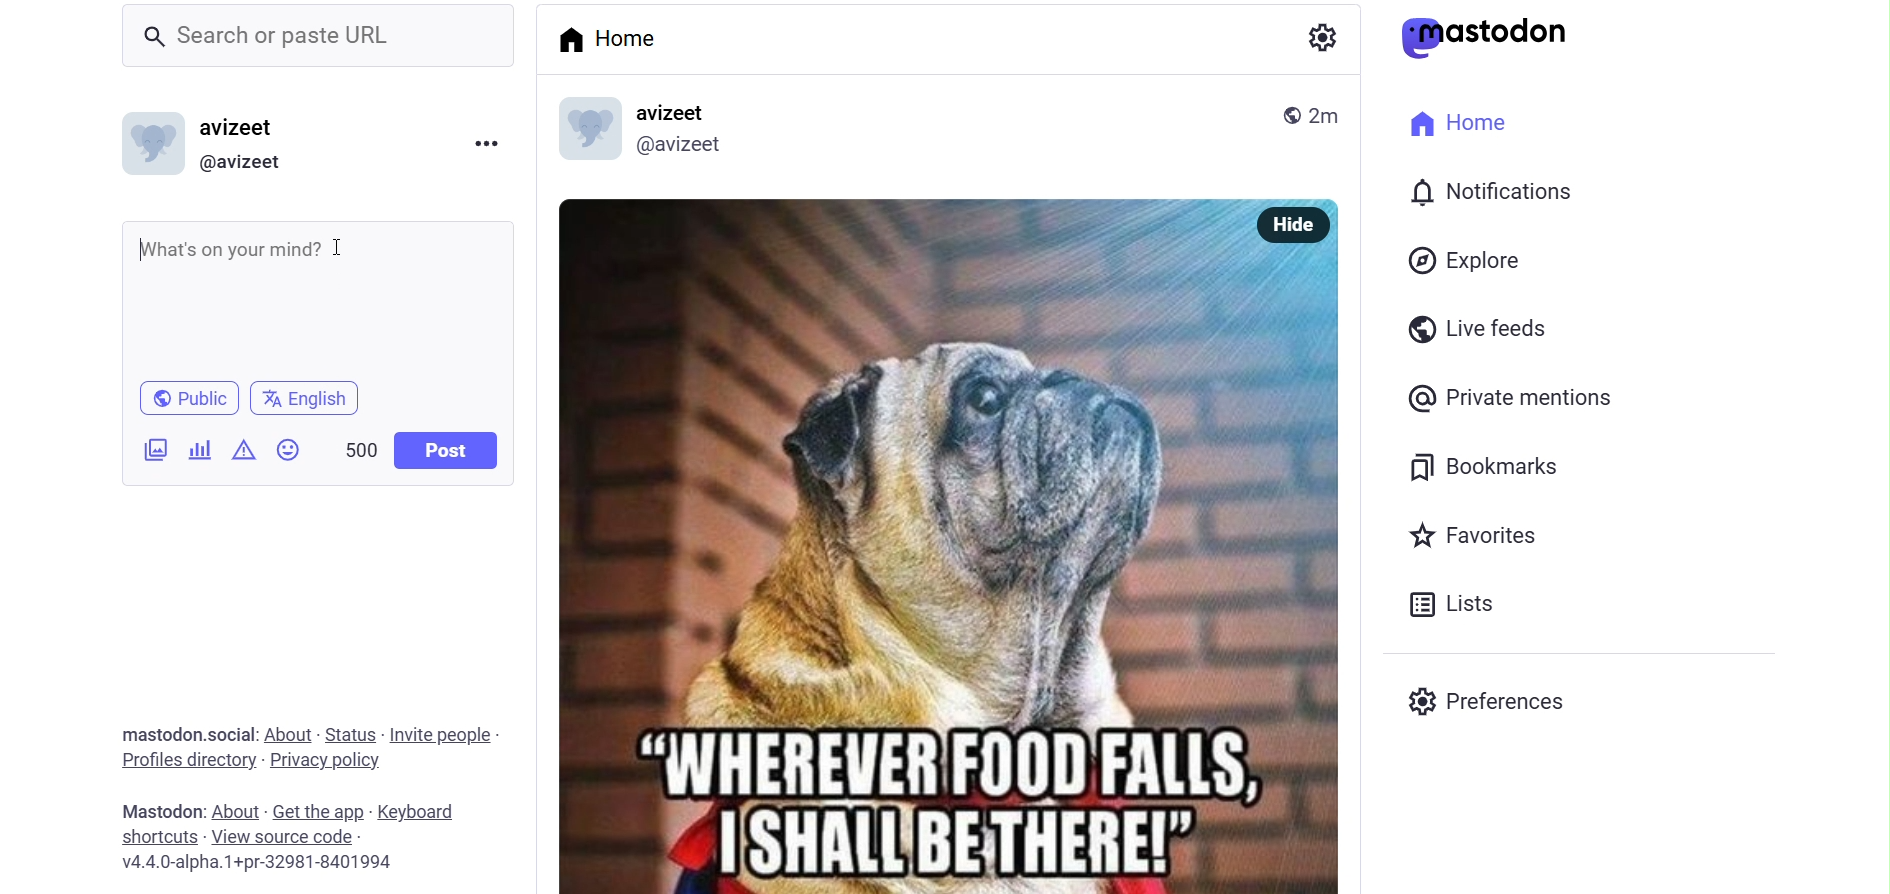 The image size is (1890, 894). Describe the element at coordinates (1324, 114) in the screenshot. I see `2m` at that location.